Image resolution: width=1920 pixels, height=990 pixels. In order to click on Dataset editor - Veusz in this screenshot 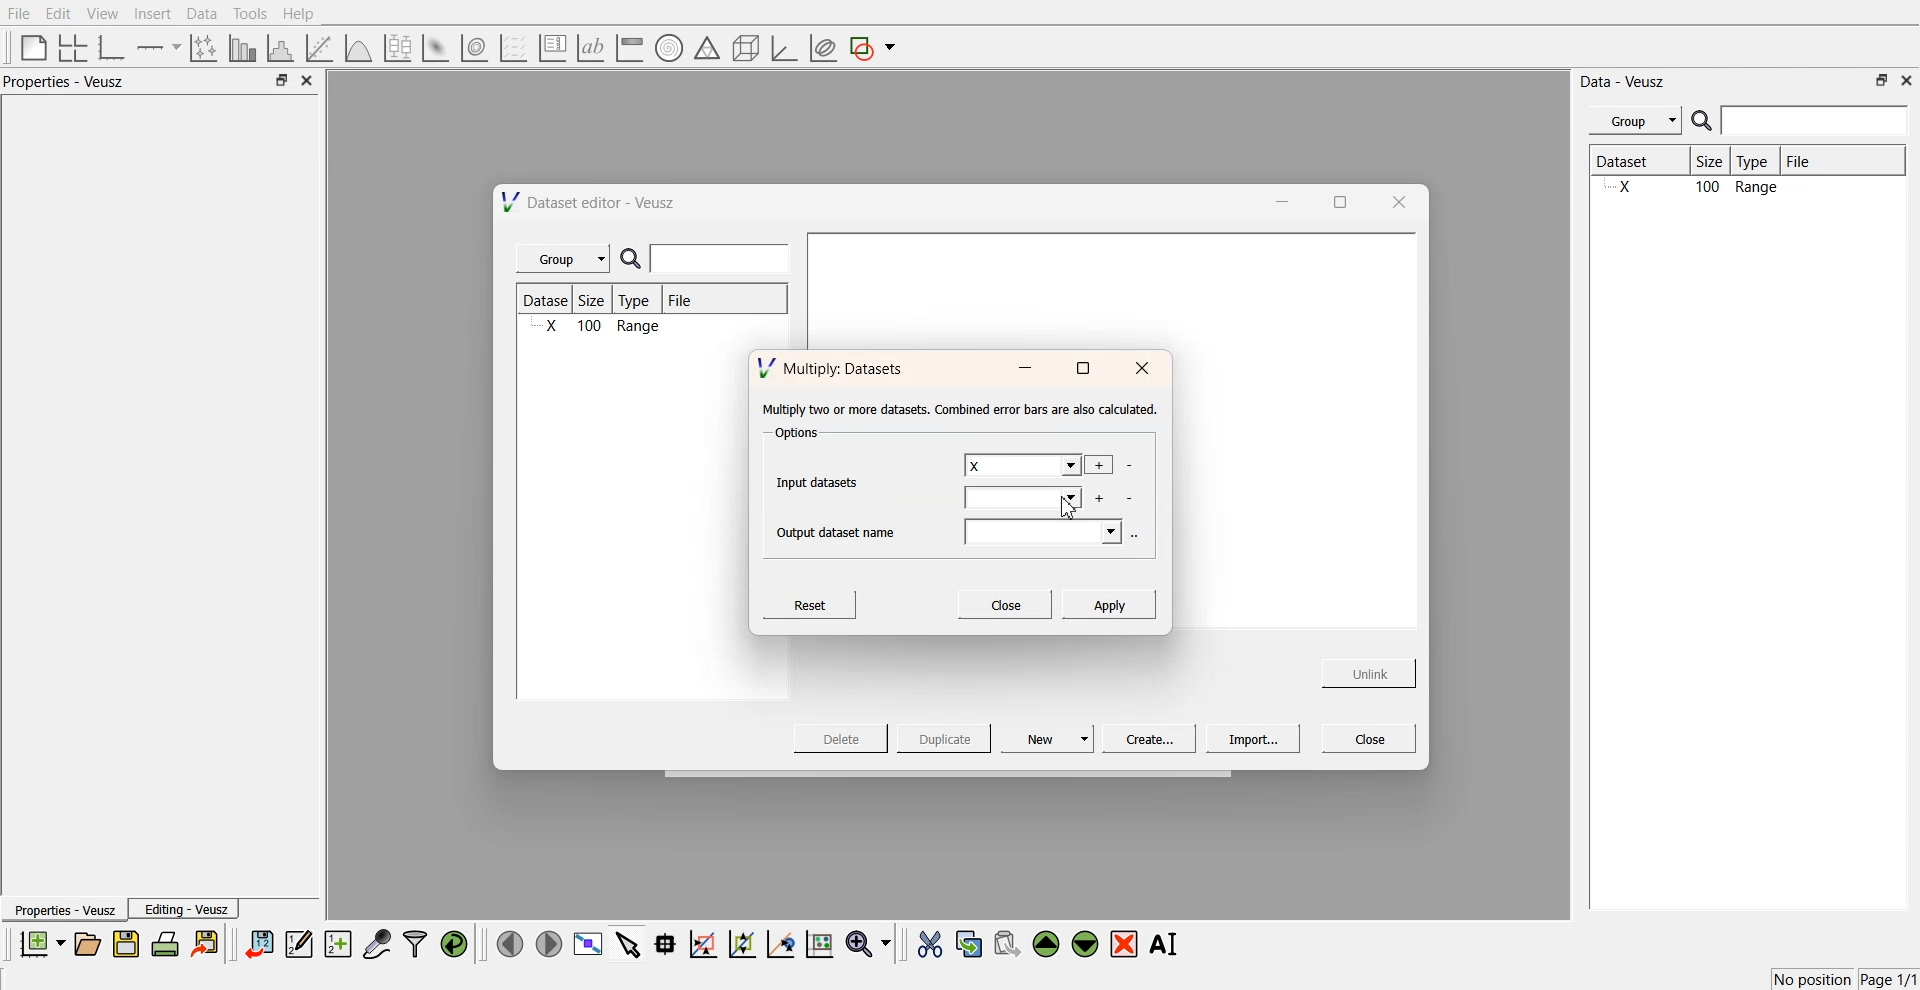, I will do `click(591, 202)`.